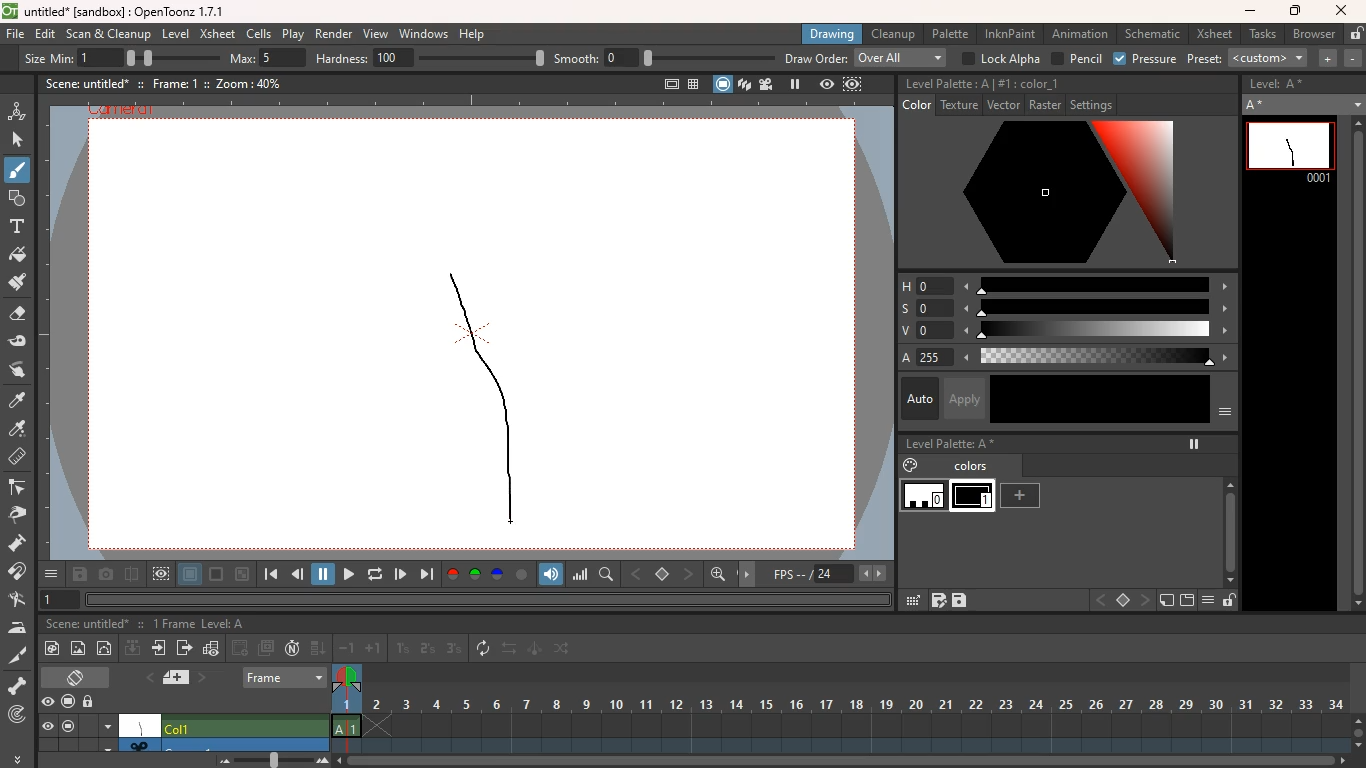  Describe the element at coordinates (1045, 106) in the screenshot. I see `raster` at that location.